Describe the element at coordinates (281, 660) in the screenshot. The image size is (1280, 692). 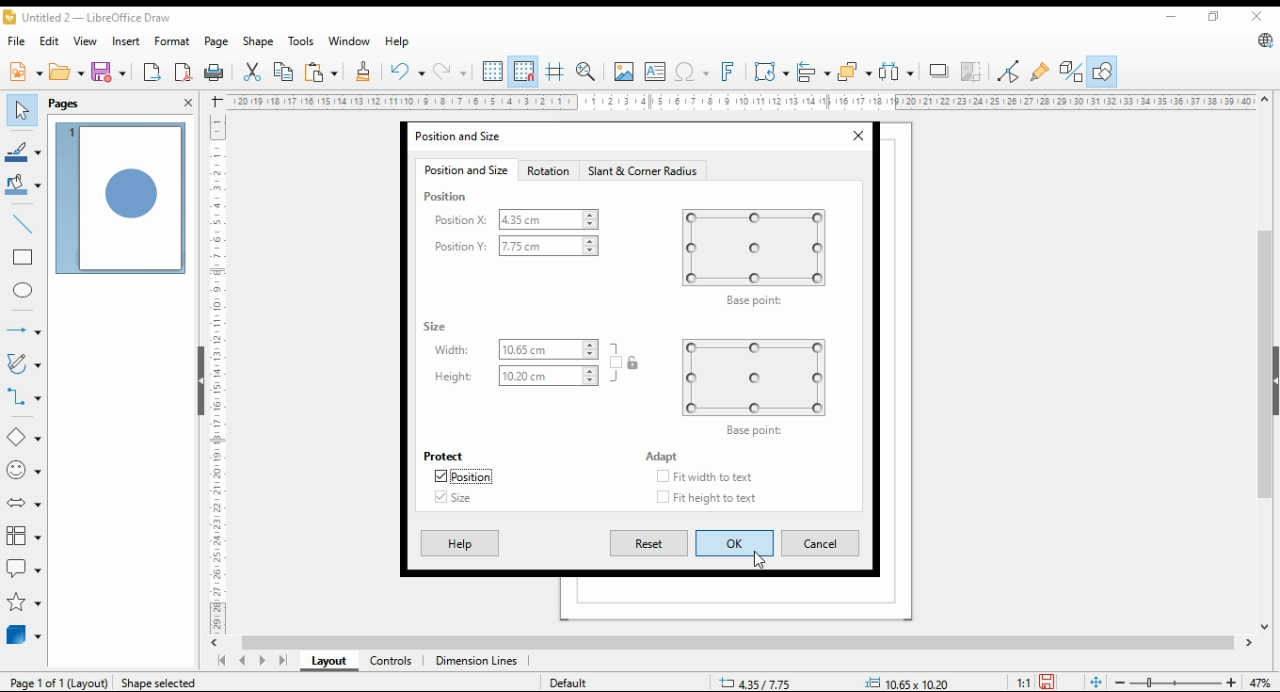
I see `last page` at that location.